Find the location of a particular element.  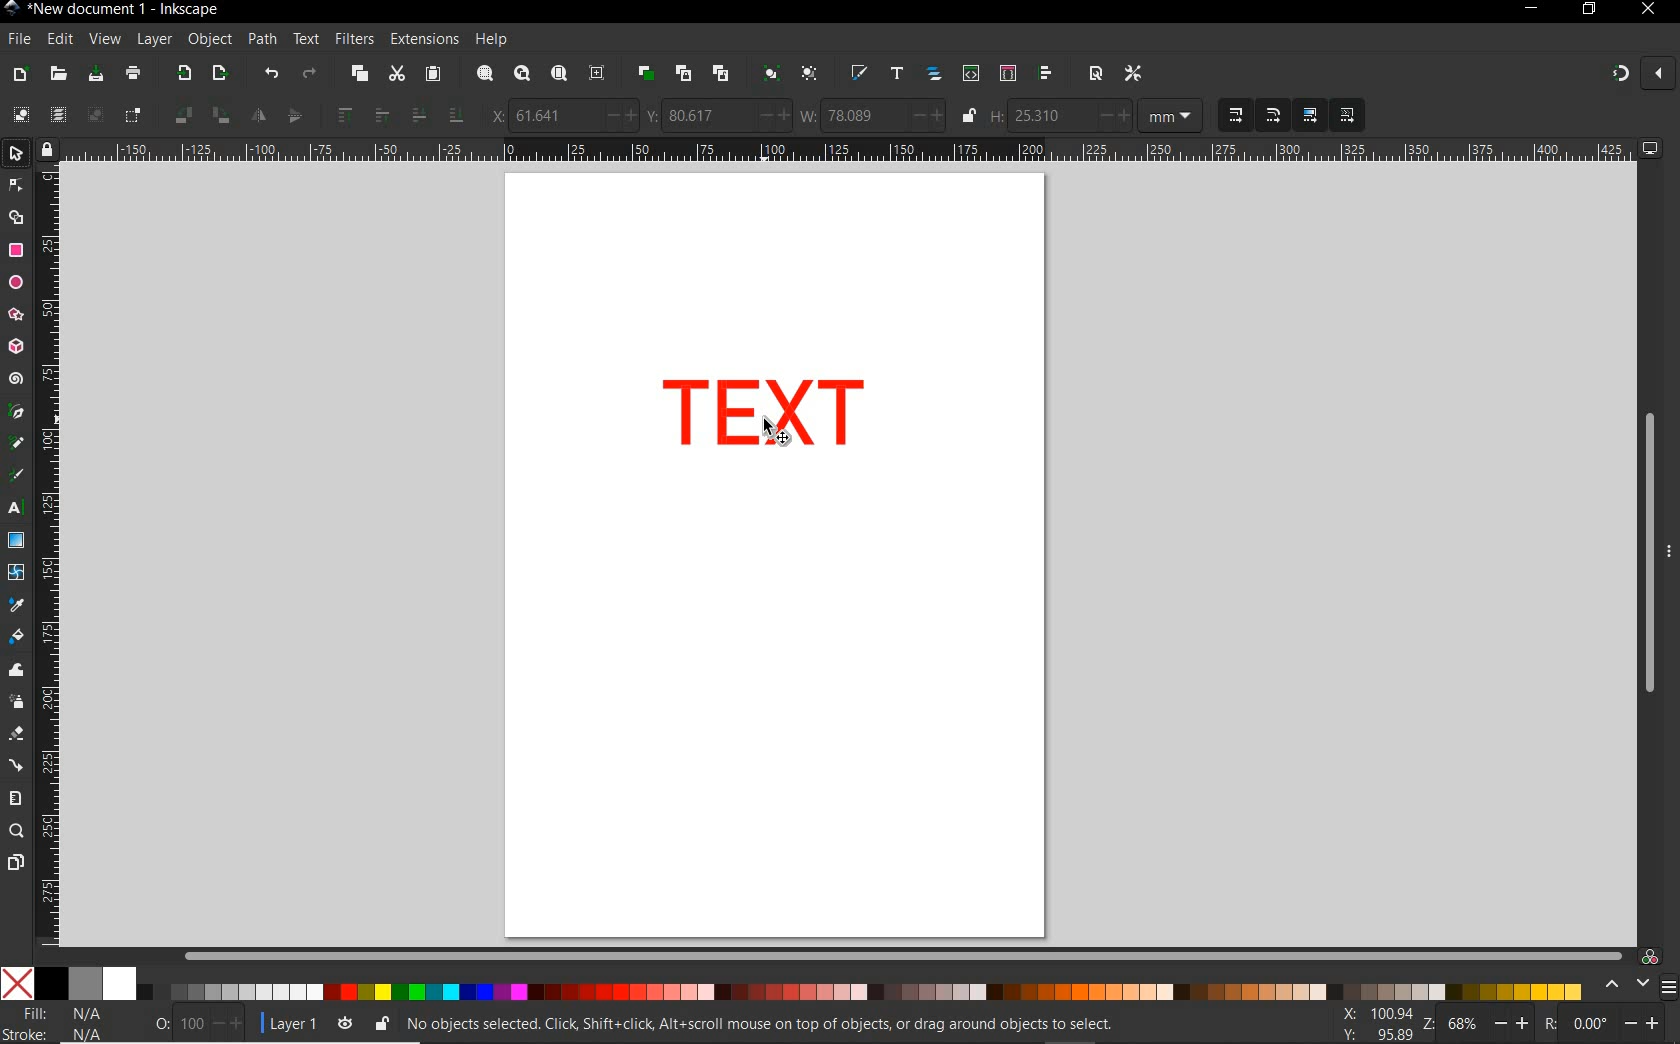

raise selection is located at coordinates (359, 116).